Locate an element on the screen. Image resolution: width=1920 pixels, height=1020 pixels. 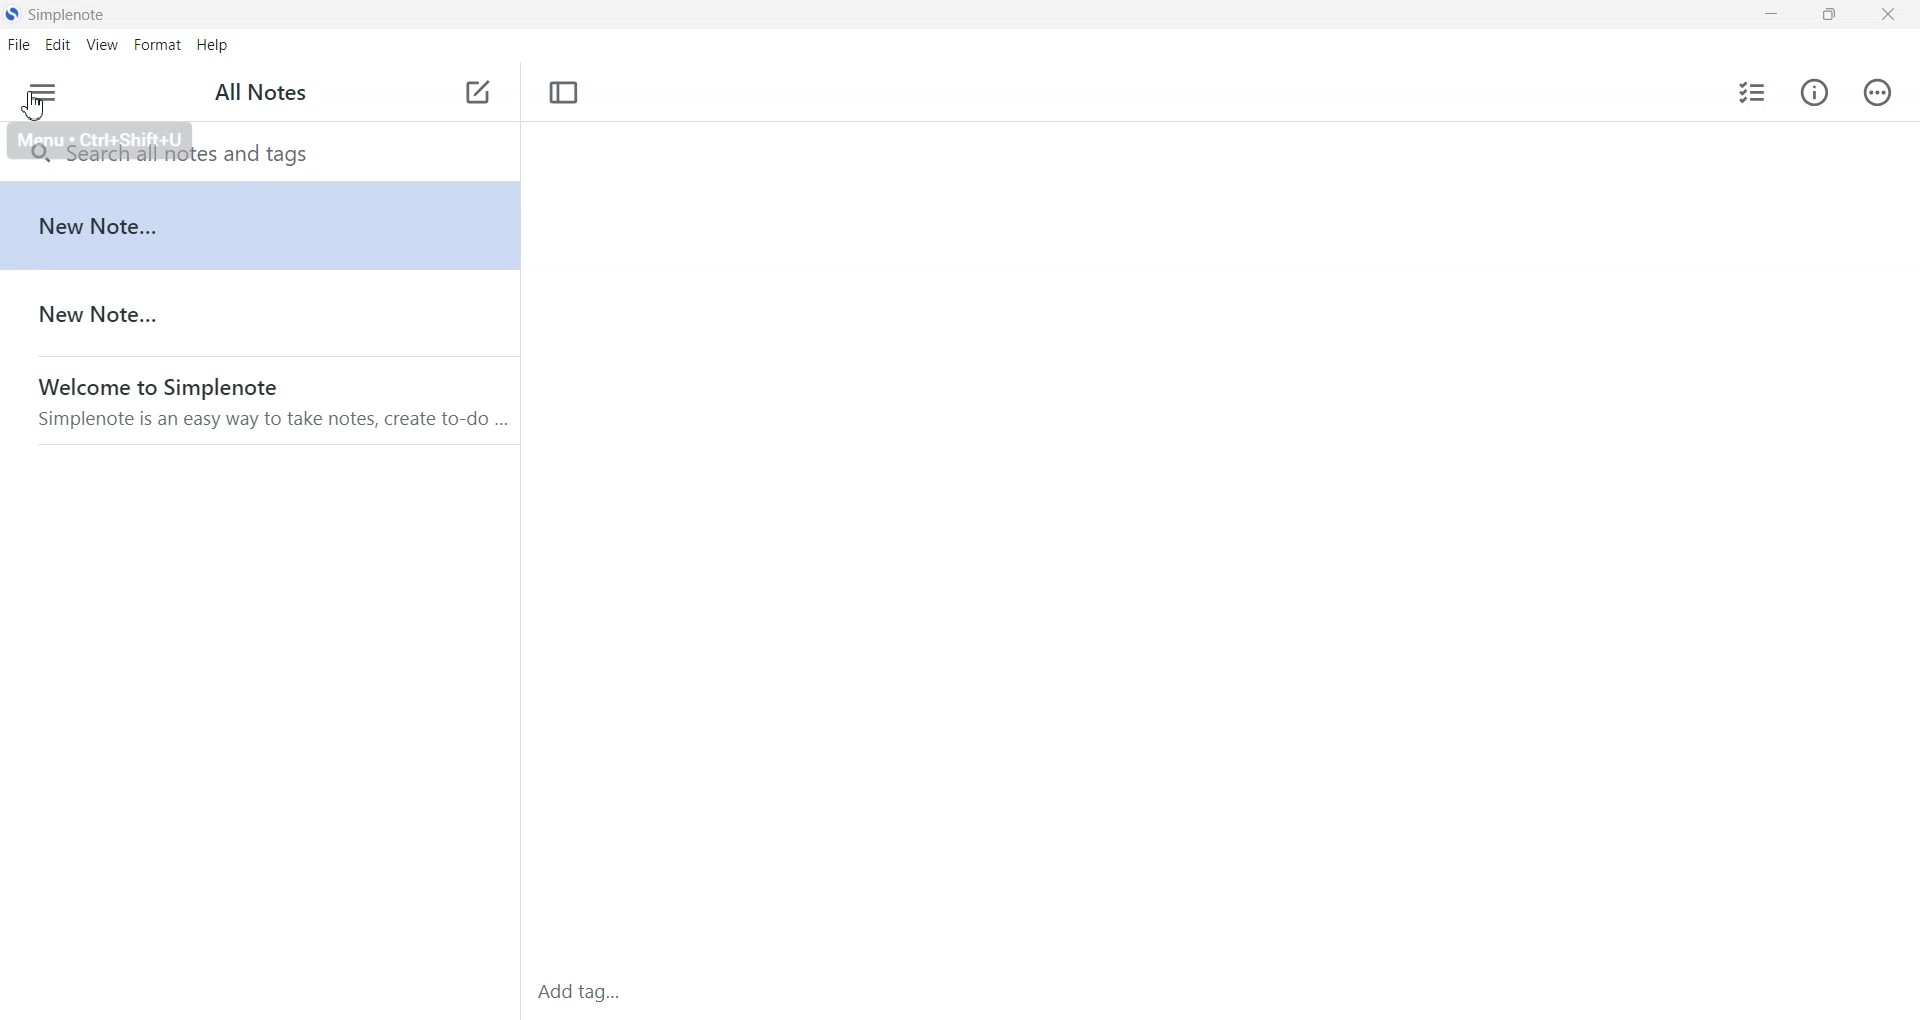
Options is located at coordinates (42, 92).